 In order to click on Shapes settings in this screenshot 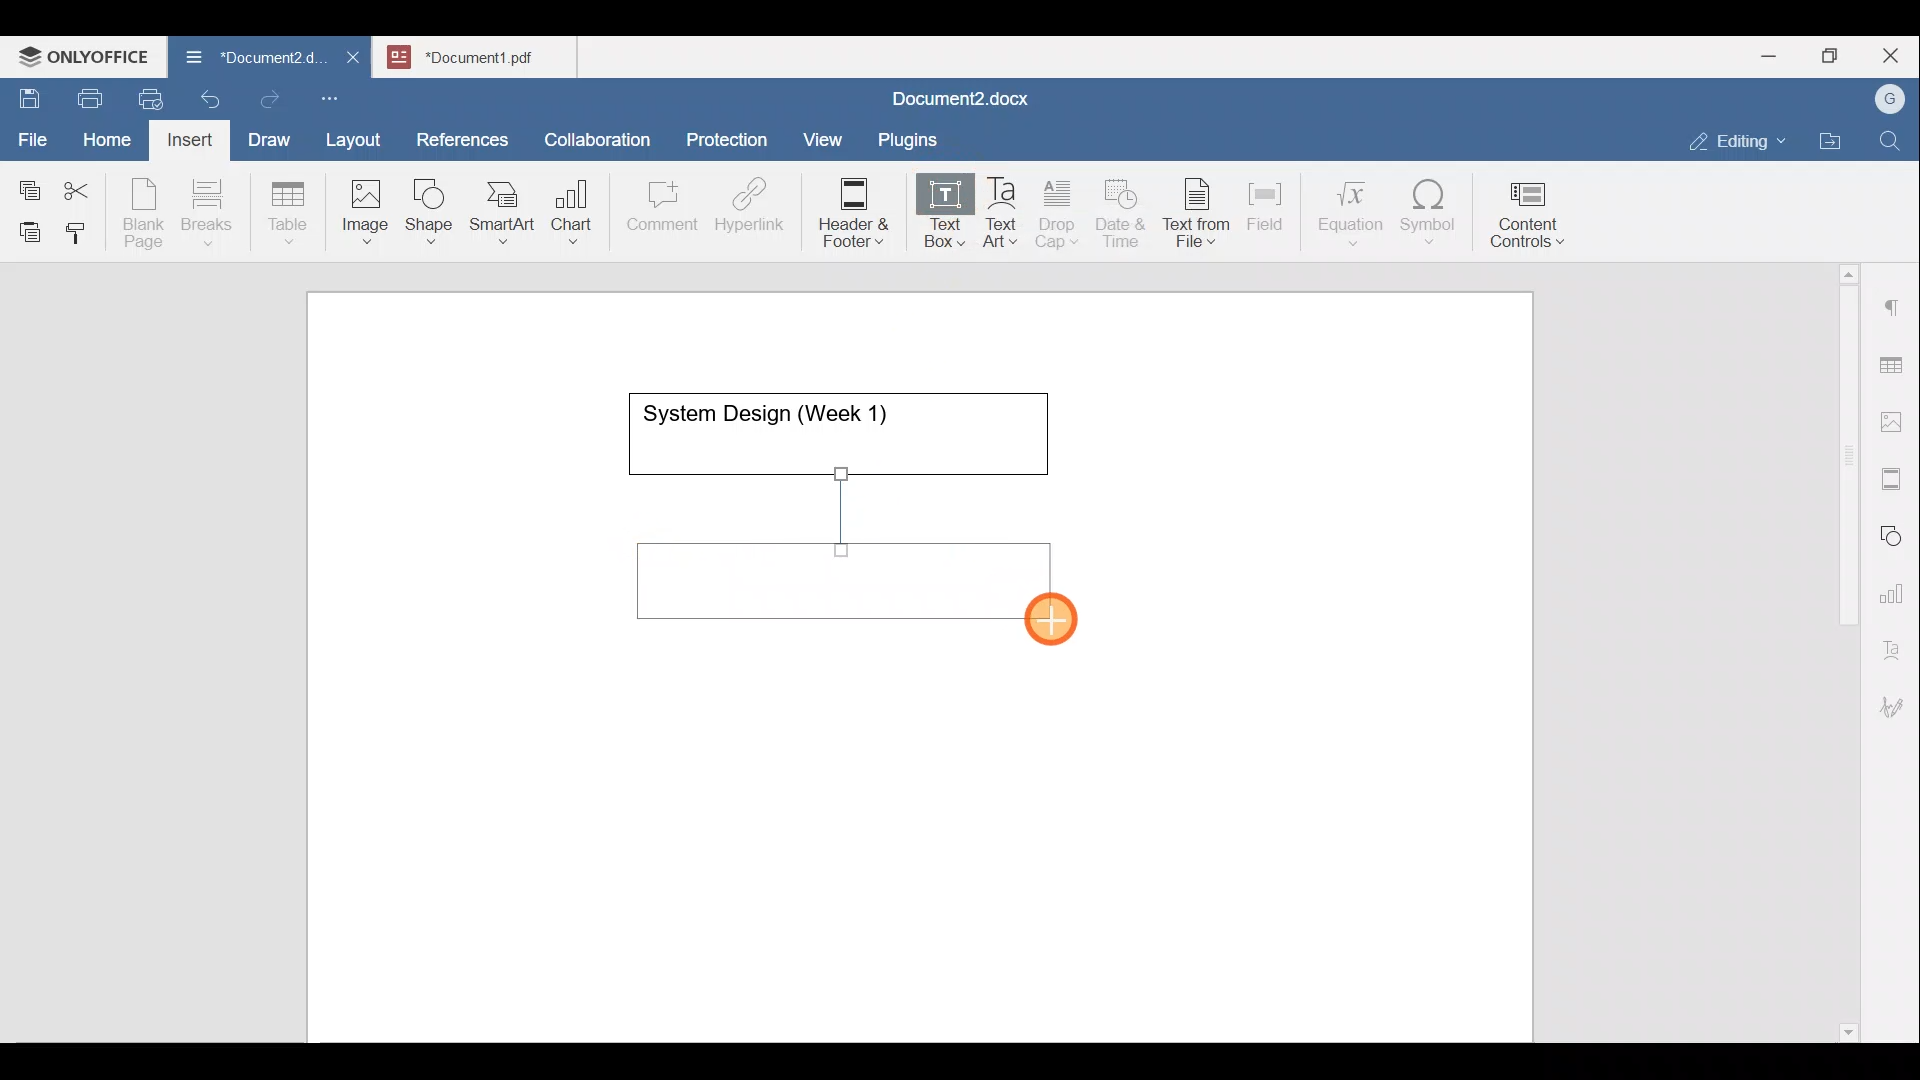, I will do `click(1895, 533)`.